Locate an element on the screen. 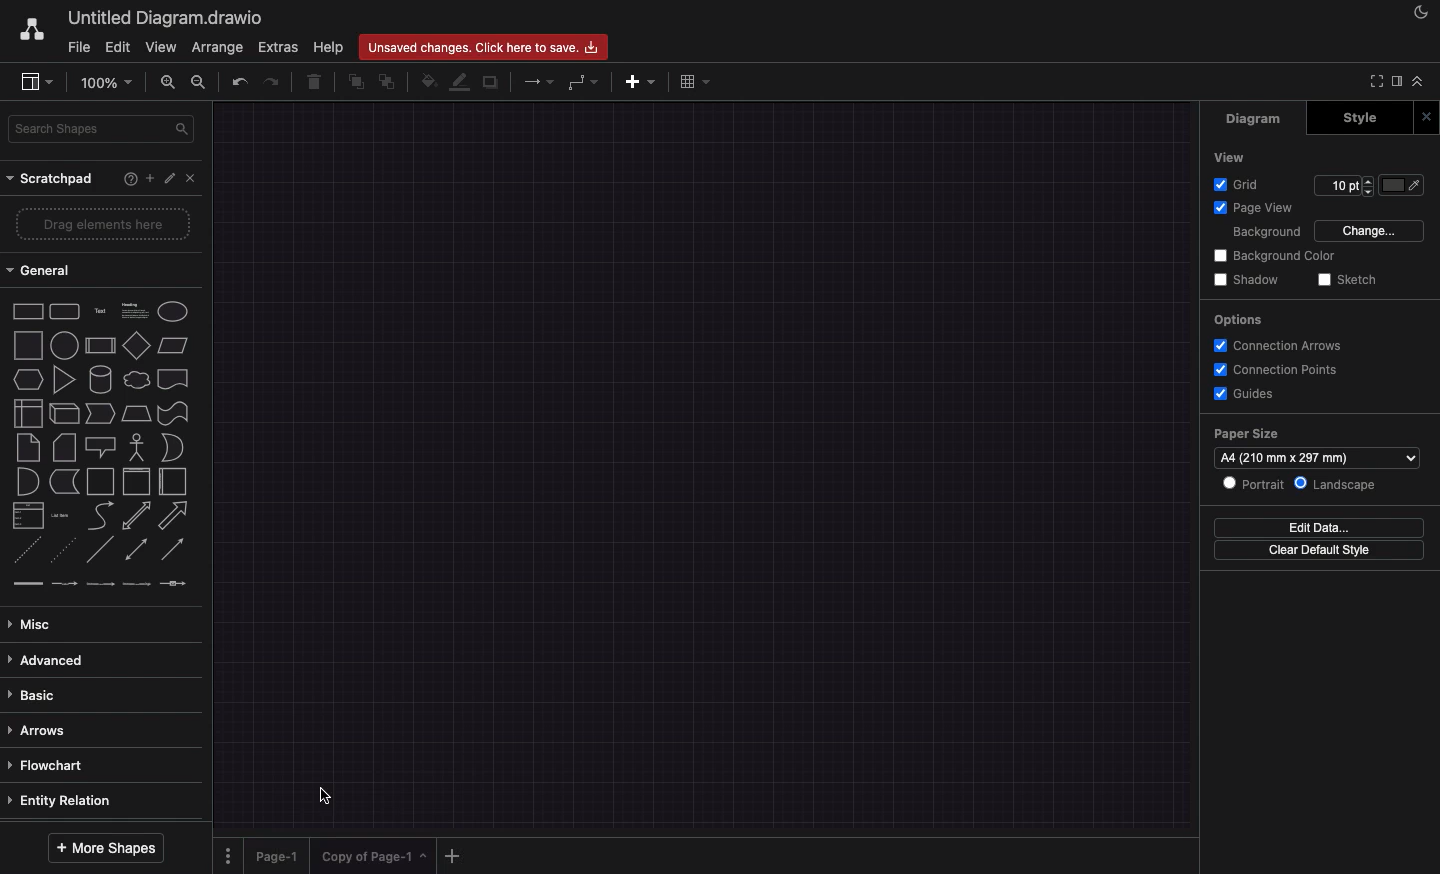 Image resolution: width=1440 pixels, height=874 pixels. help is located at coordinates (130, 179).